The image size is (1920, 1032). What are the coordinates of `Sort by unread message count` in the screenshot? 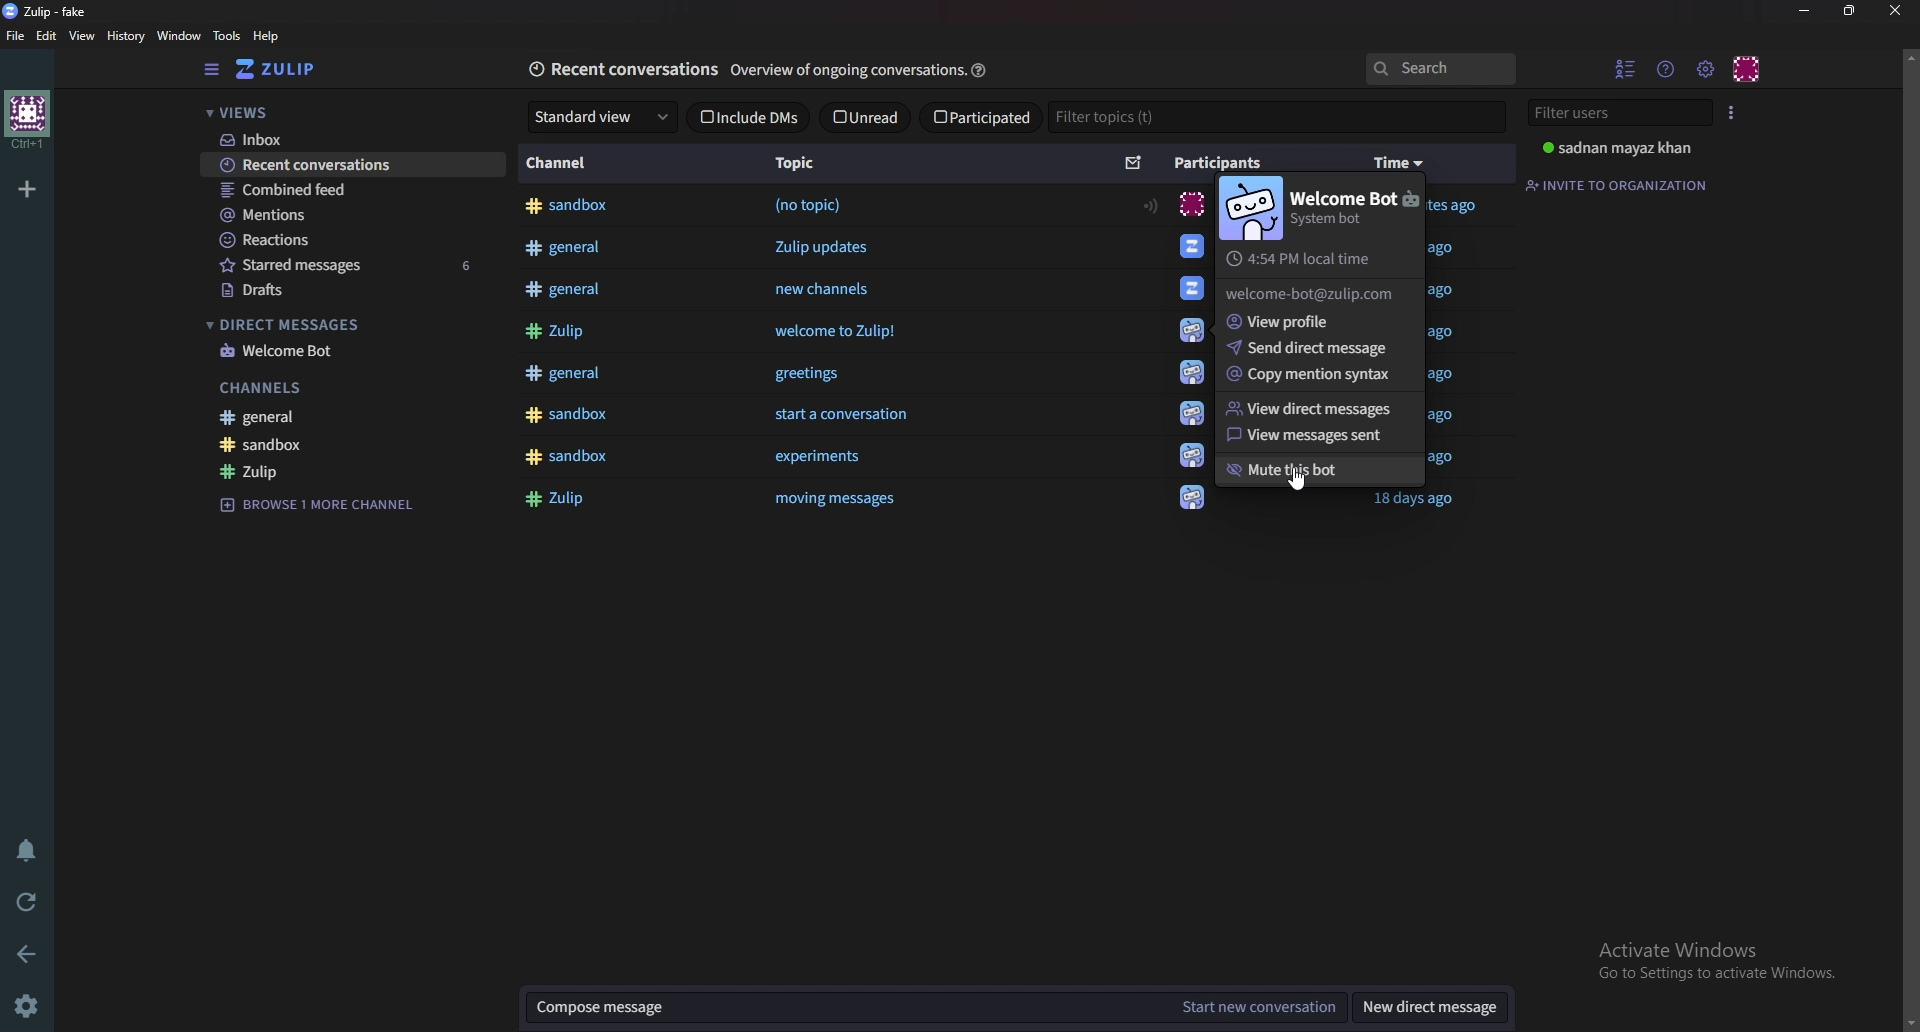 It's located at (1134, 164).